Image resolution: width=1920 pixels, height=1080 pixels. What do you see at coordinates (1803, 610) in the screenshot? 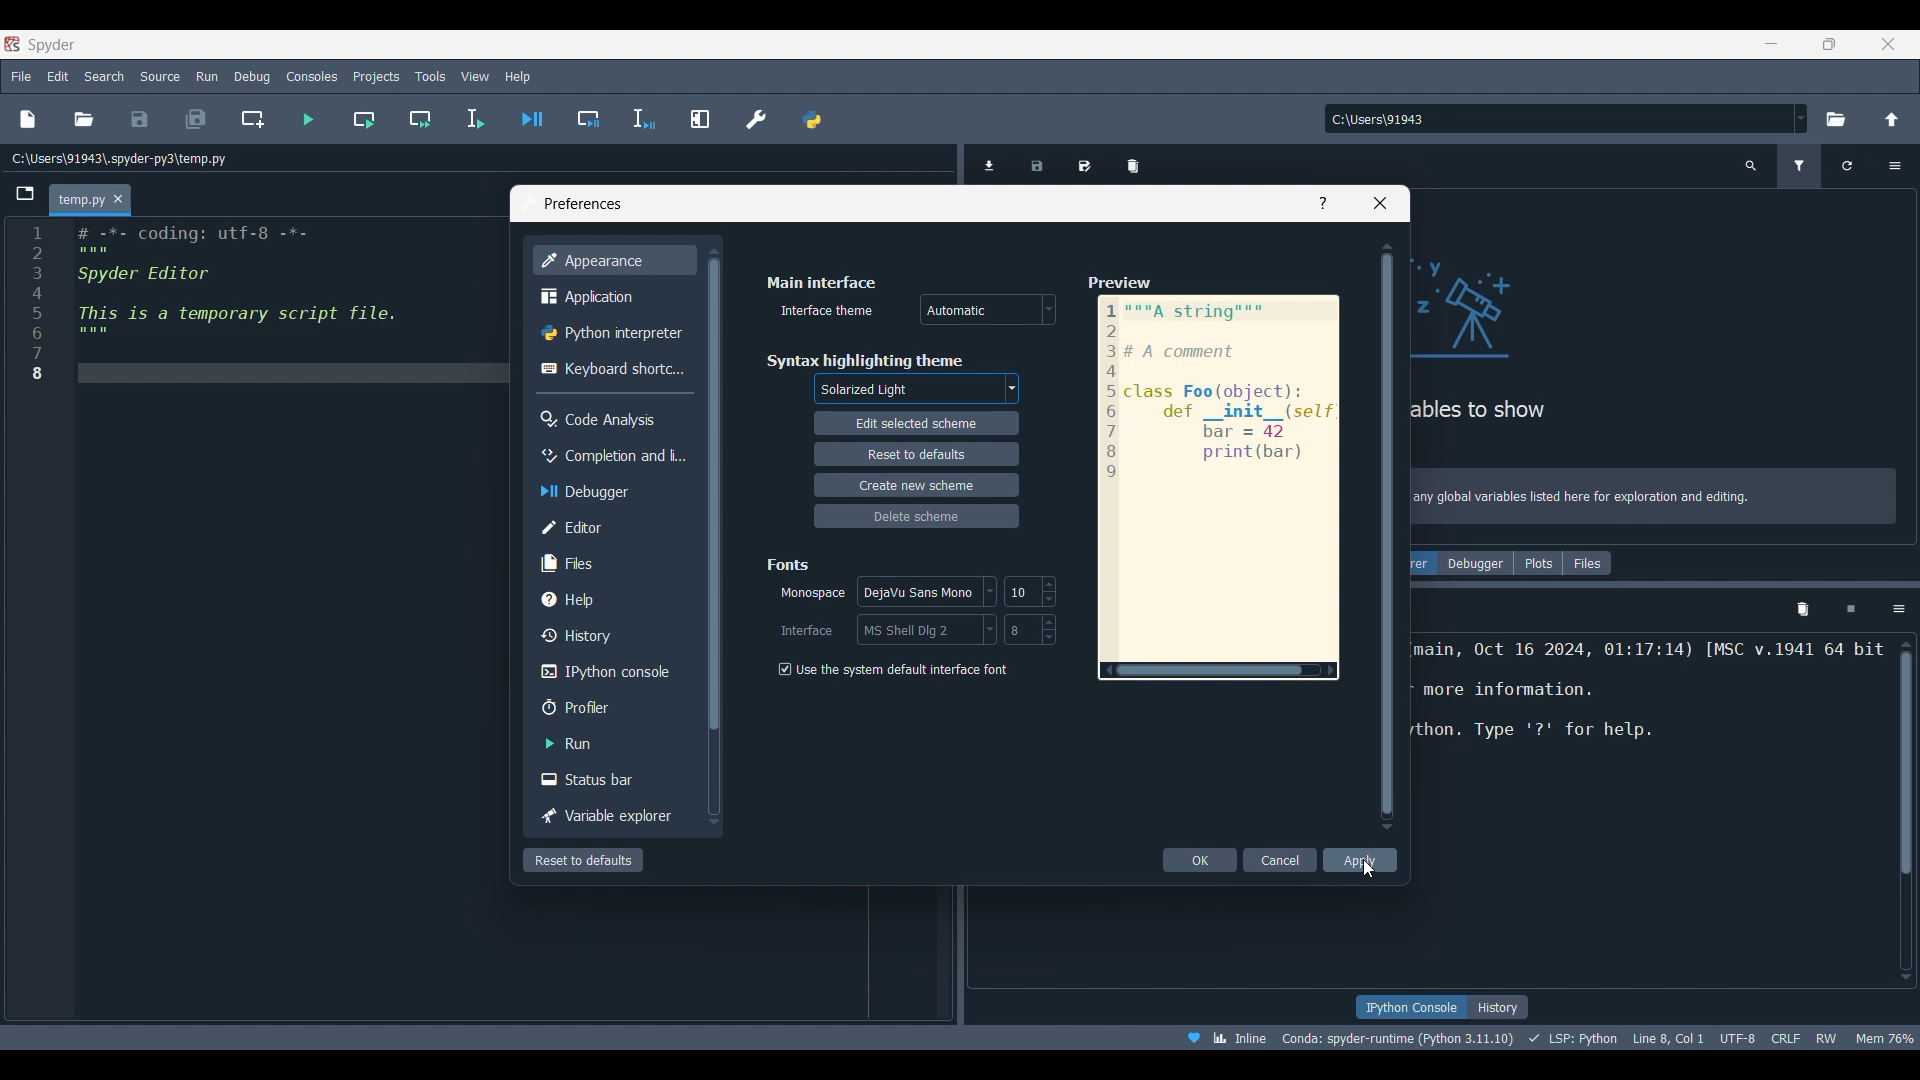
I see `Remove all variables from namespace` at bounding box center [1803, 610].